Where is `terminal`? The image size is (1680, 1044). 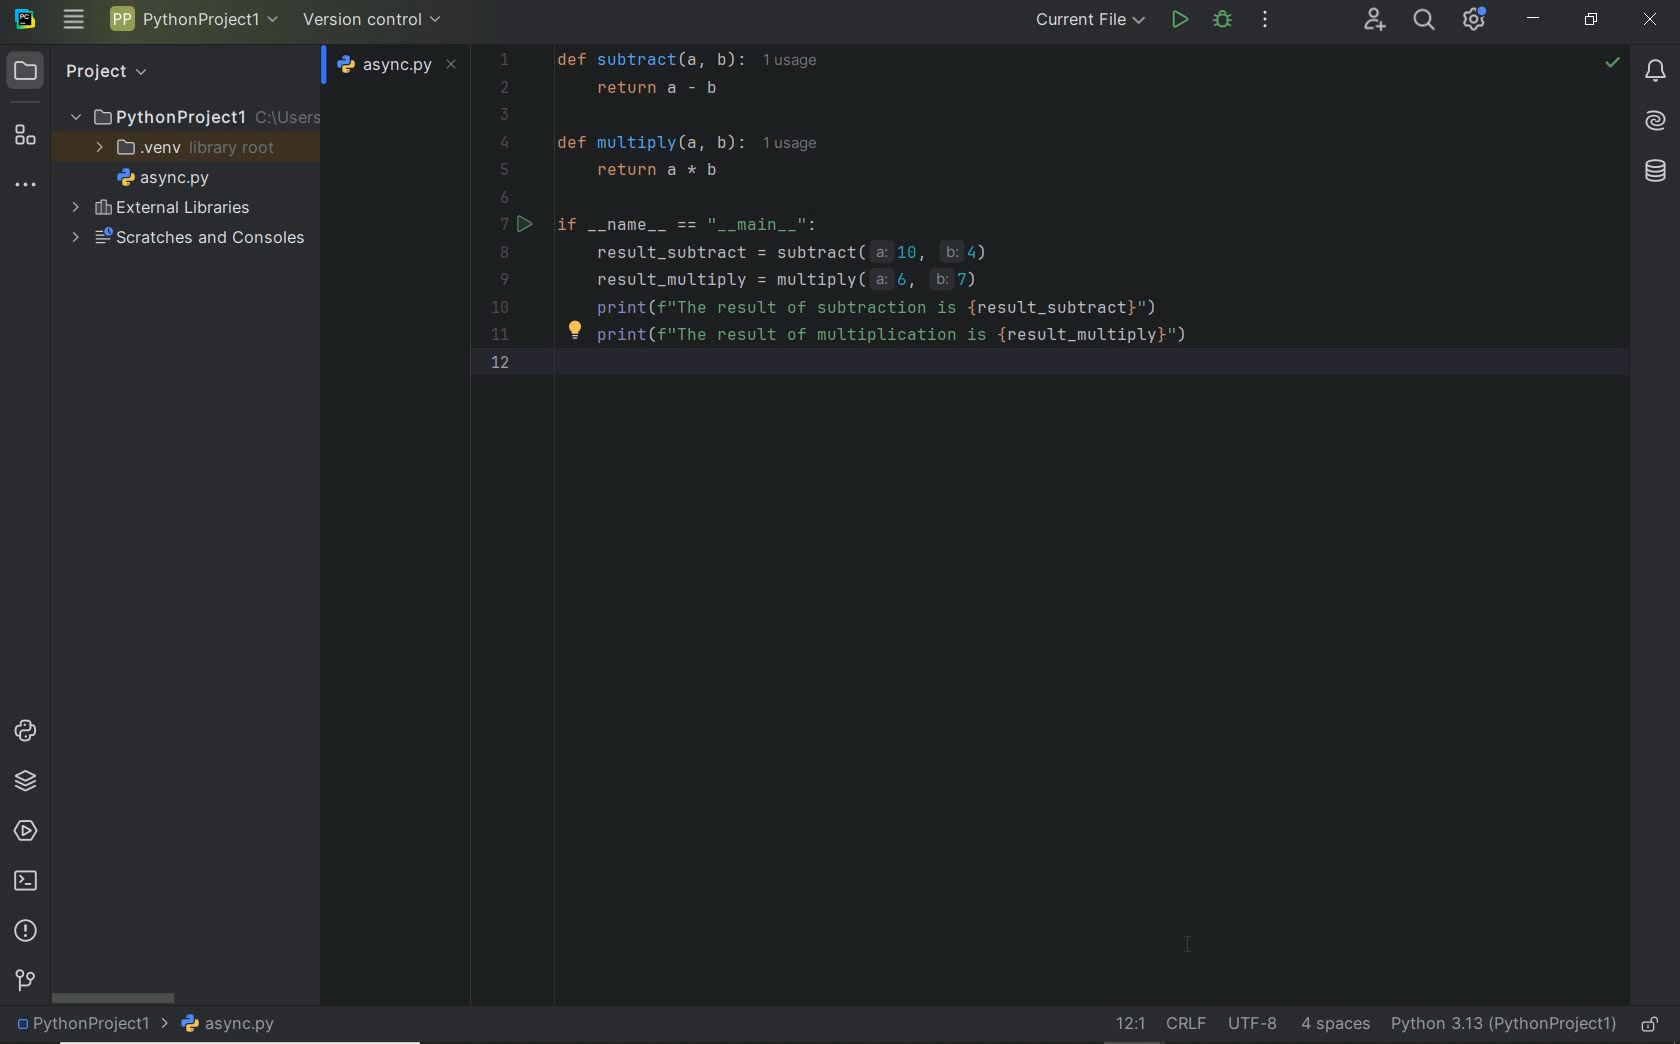 terminal is located at coordinates (24, 882).